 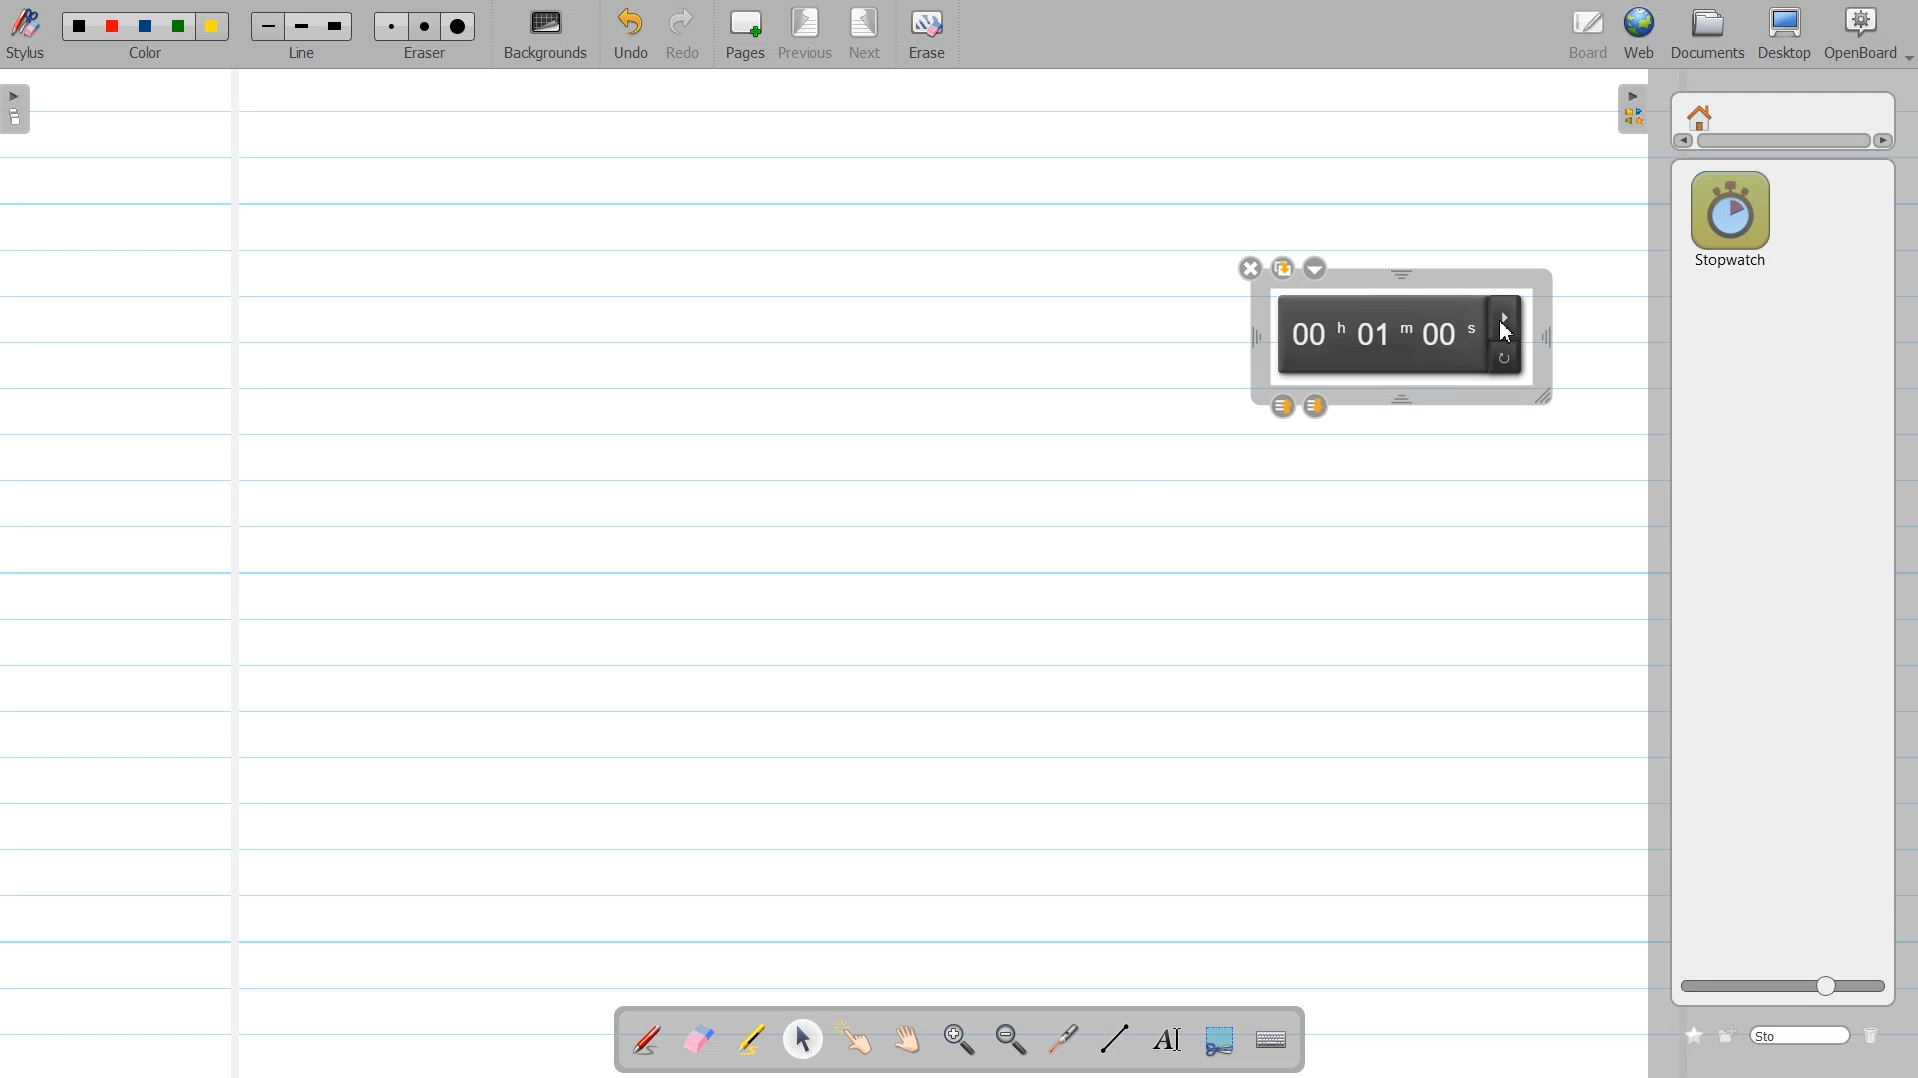 What do you see at coordinates (1782, 144) in the screenshot?
I see `Vertical scroll bar` at bounding box center [1782, 144].